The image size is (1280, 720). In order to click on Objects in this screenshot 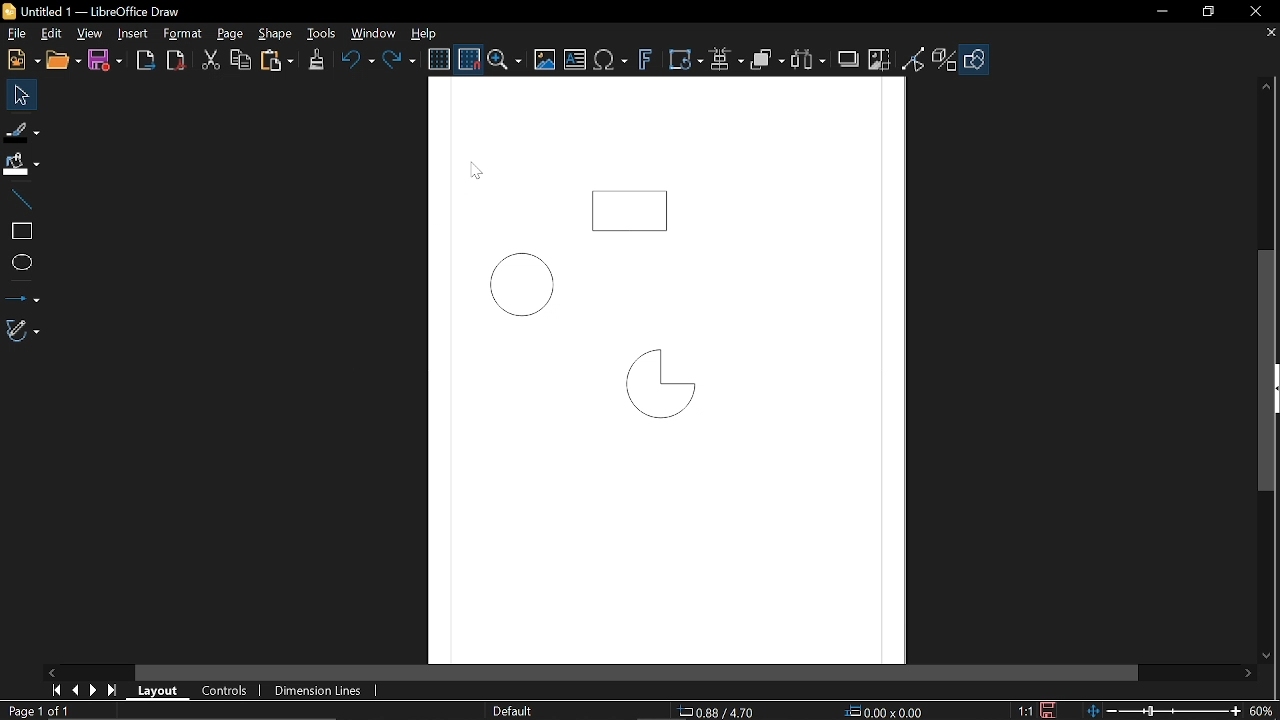, I will do `click(766, 61)`.